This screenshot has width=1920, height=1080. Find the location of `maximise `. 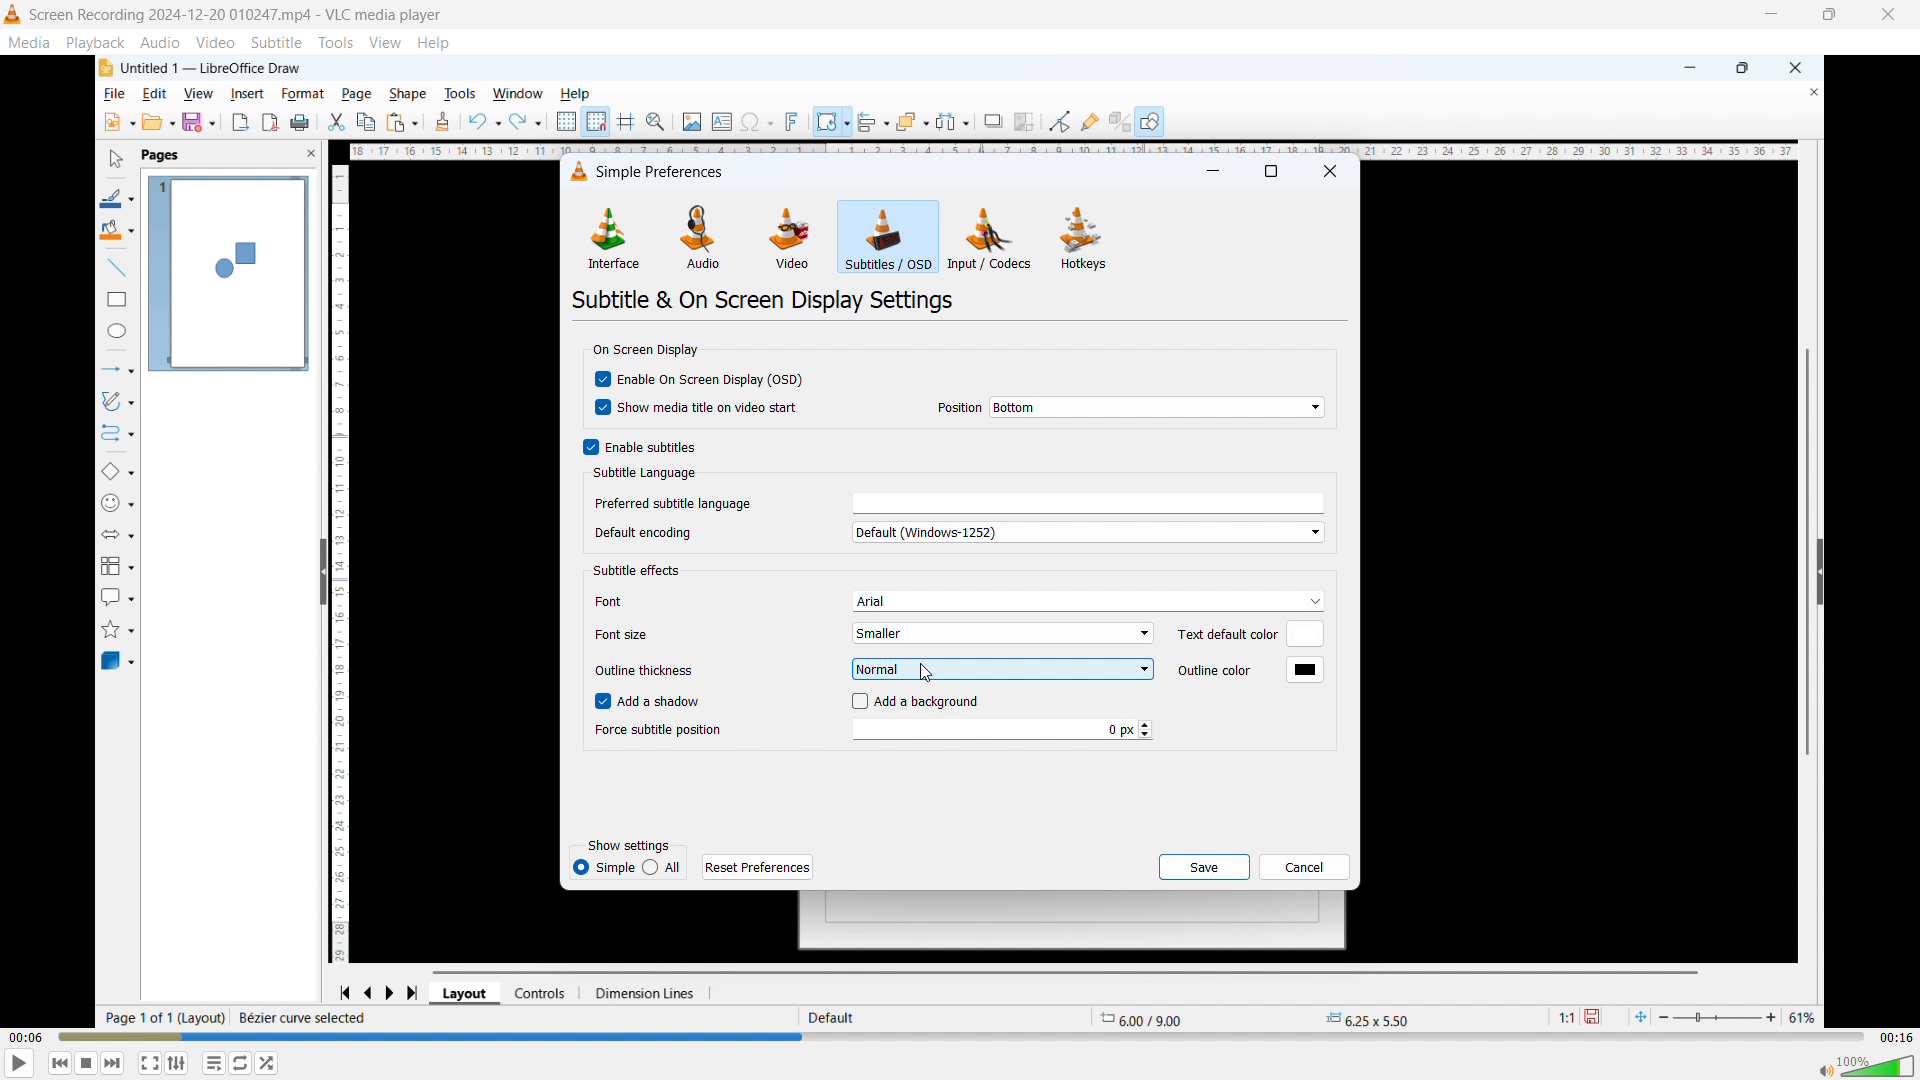

maximise  is located at coordinates (1272, 172).